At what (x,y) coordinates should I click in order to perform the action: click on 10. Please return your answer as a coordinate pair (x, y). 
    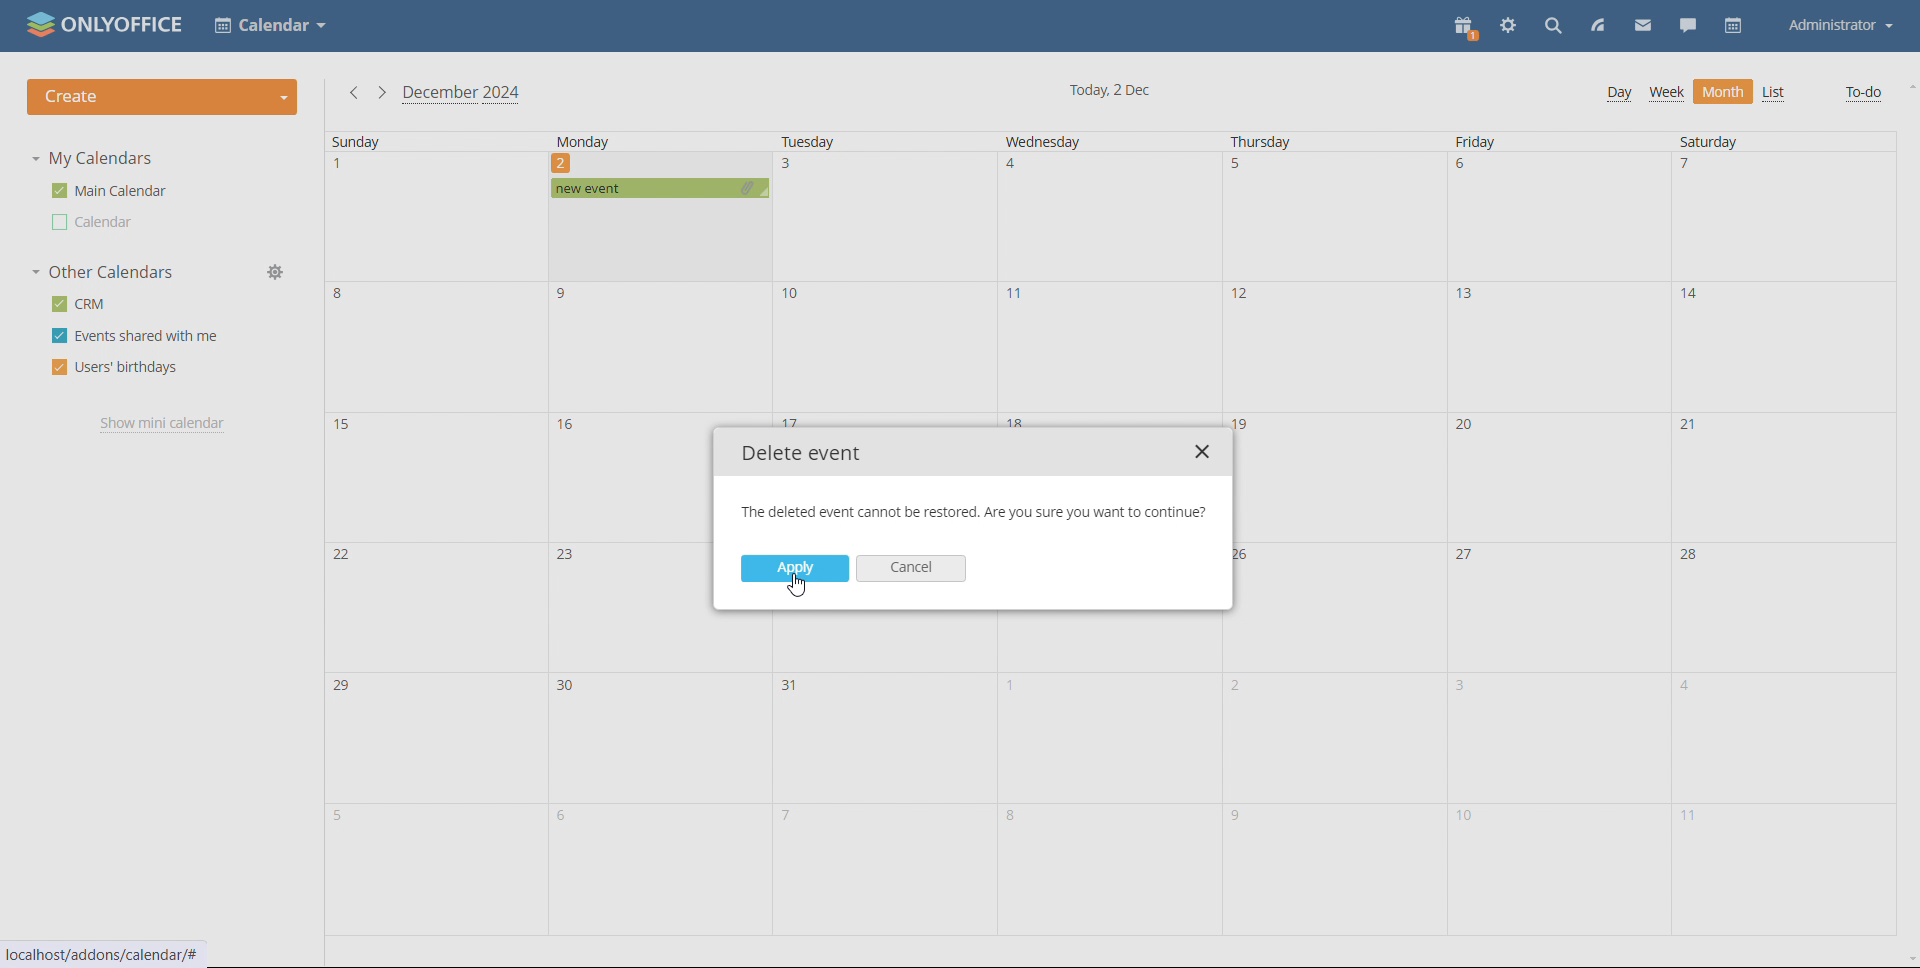
    Looking at the image, I should click on (1472, 822).